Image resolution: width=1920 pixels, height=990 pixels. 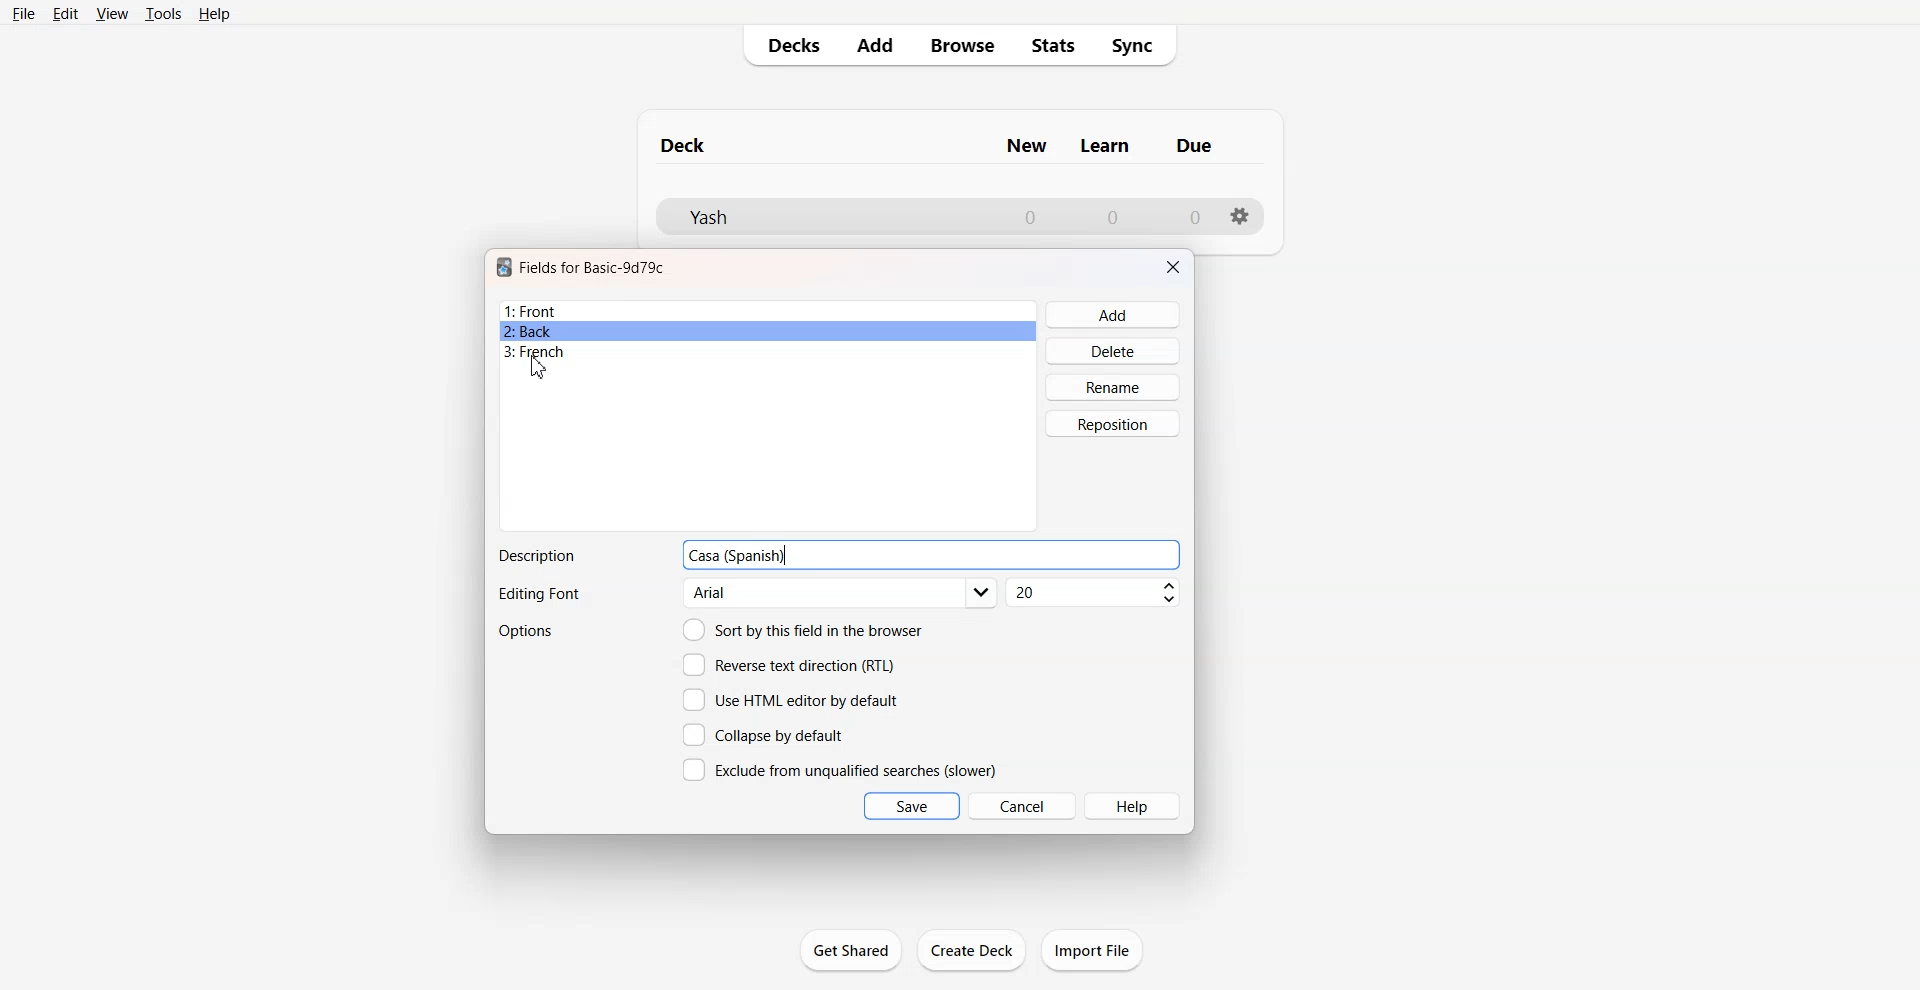 I want to click on View, so click(x=113, y=13).